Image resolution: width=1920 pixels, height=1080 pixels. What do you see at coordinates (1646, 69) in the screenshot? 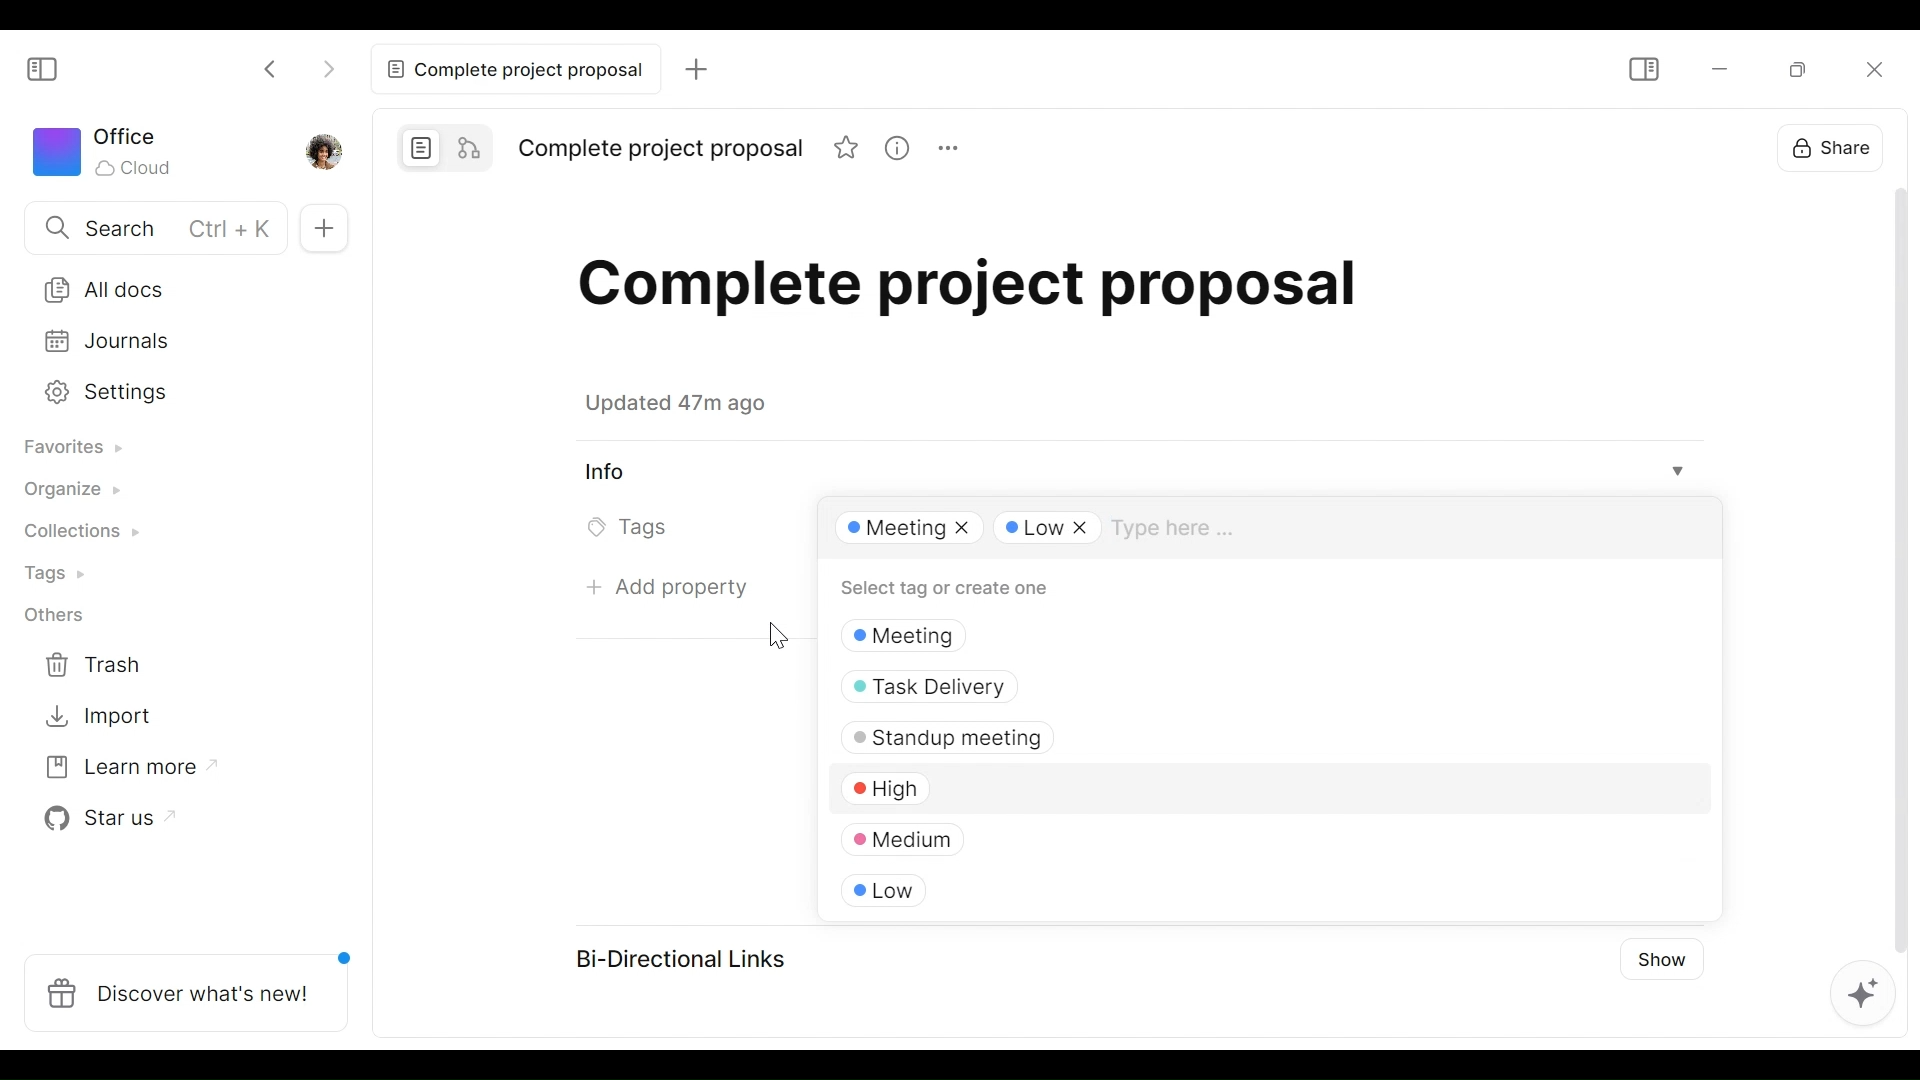
I see `Show/Hide Sidebar` at bounding box center [1646, 69].